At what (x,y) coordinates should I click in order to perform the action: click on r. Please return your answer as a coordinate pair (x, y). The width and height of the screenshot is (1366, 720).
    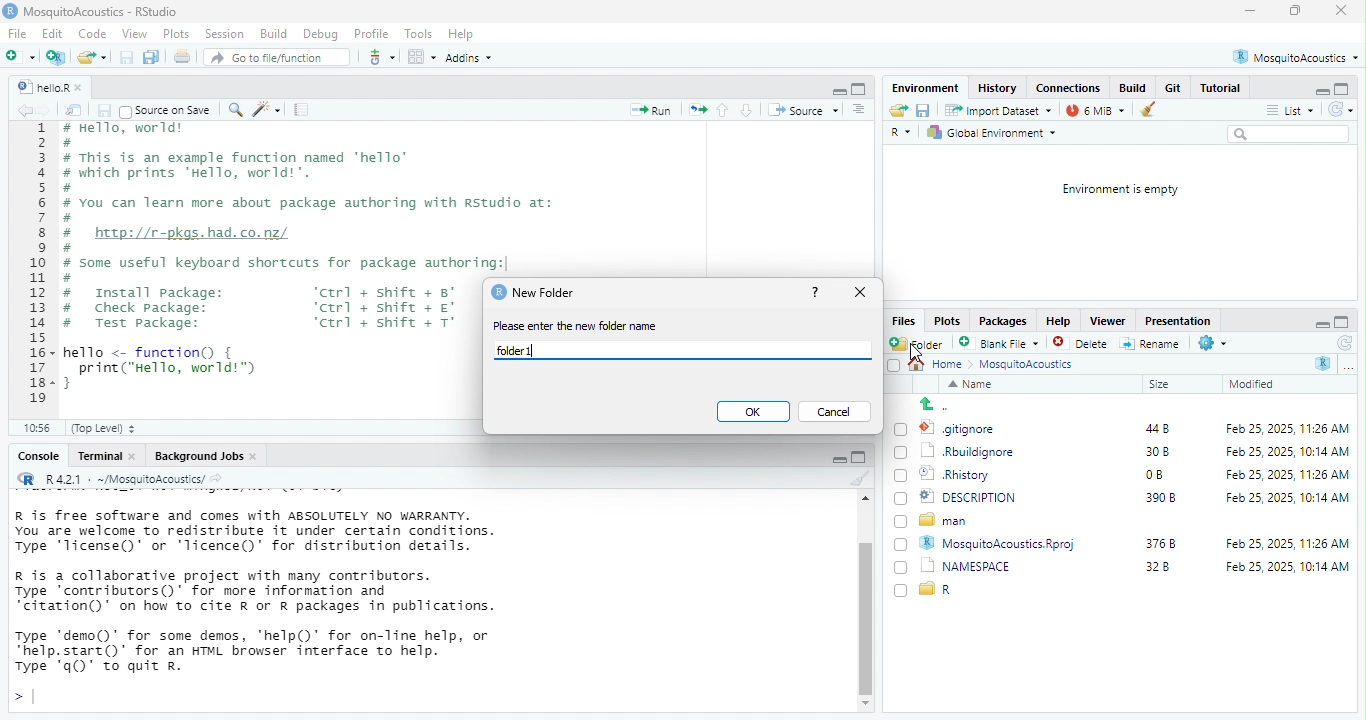
    Looking at the image, I should click on (905, 134).